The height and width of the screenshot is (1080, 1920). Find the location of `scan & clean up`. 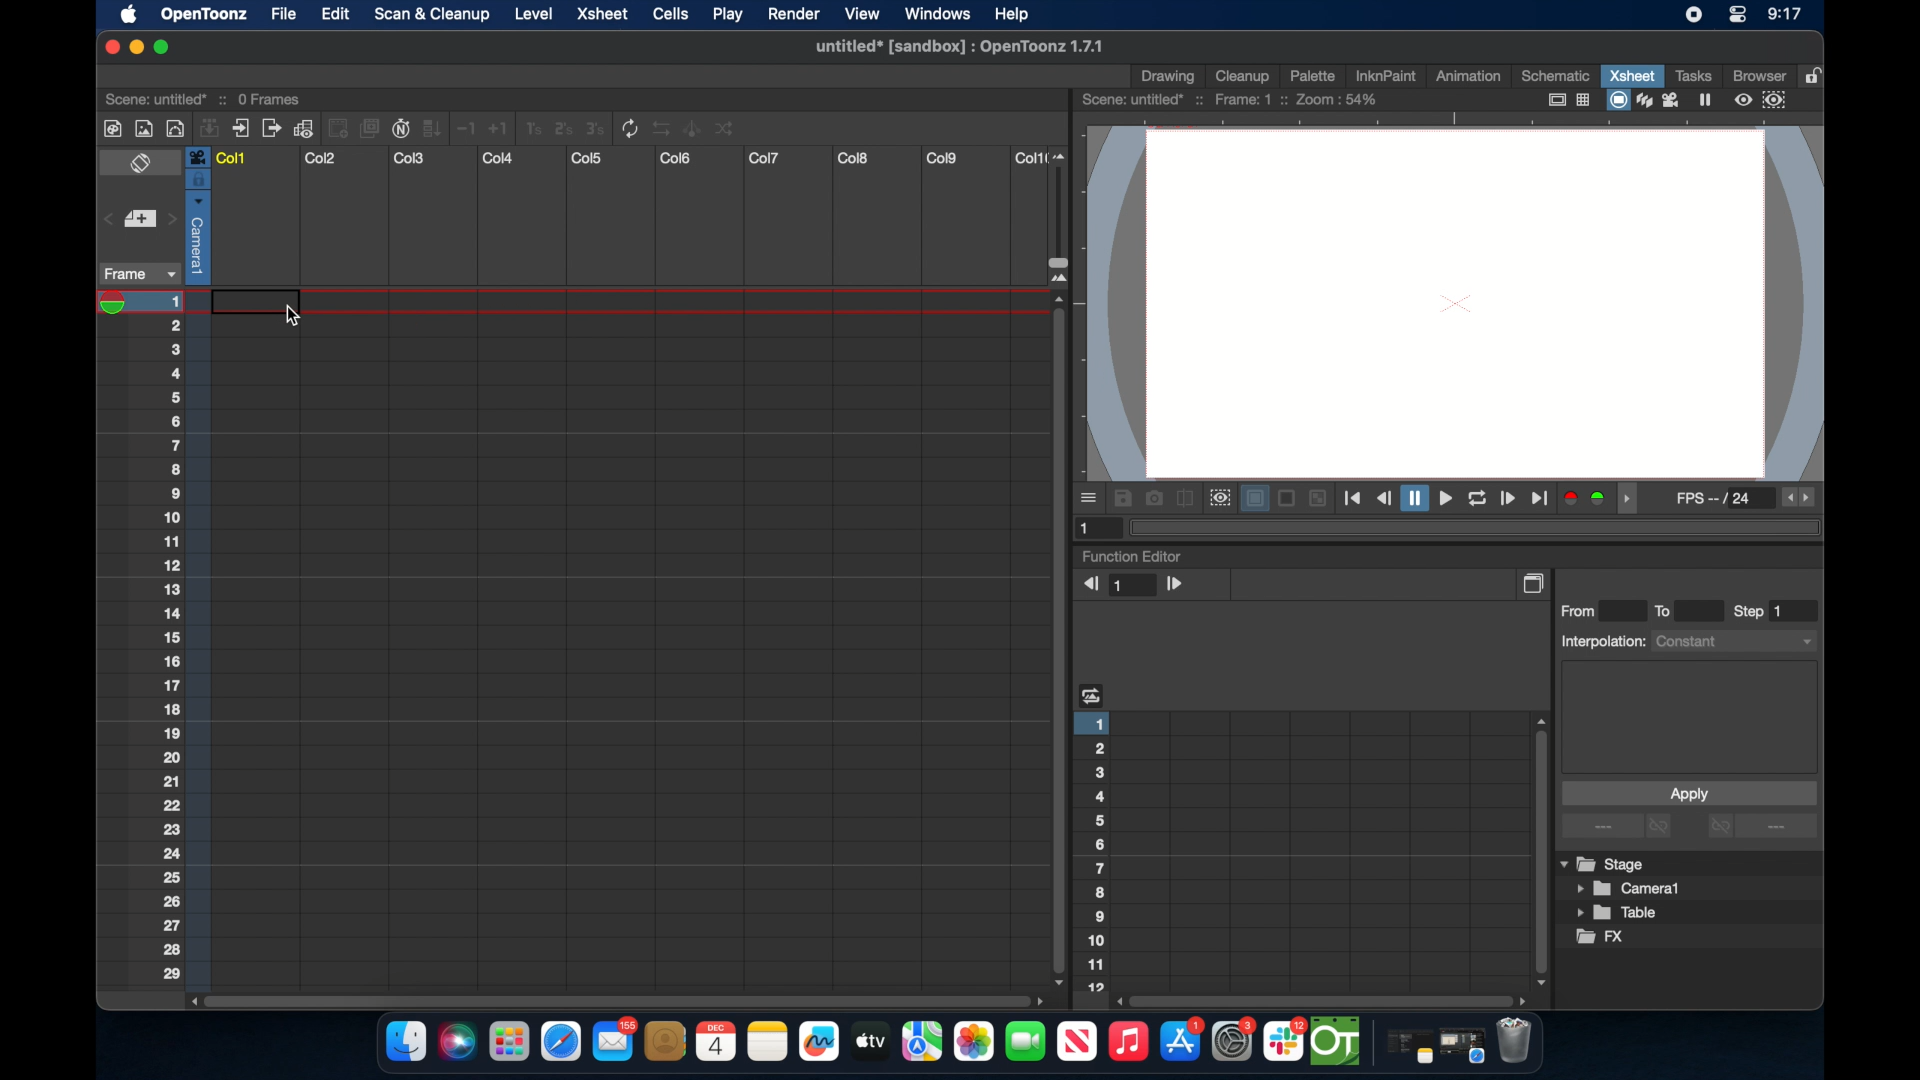

scan & clean up is located at coordinates (431, 16).